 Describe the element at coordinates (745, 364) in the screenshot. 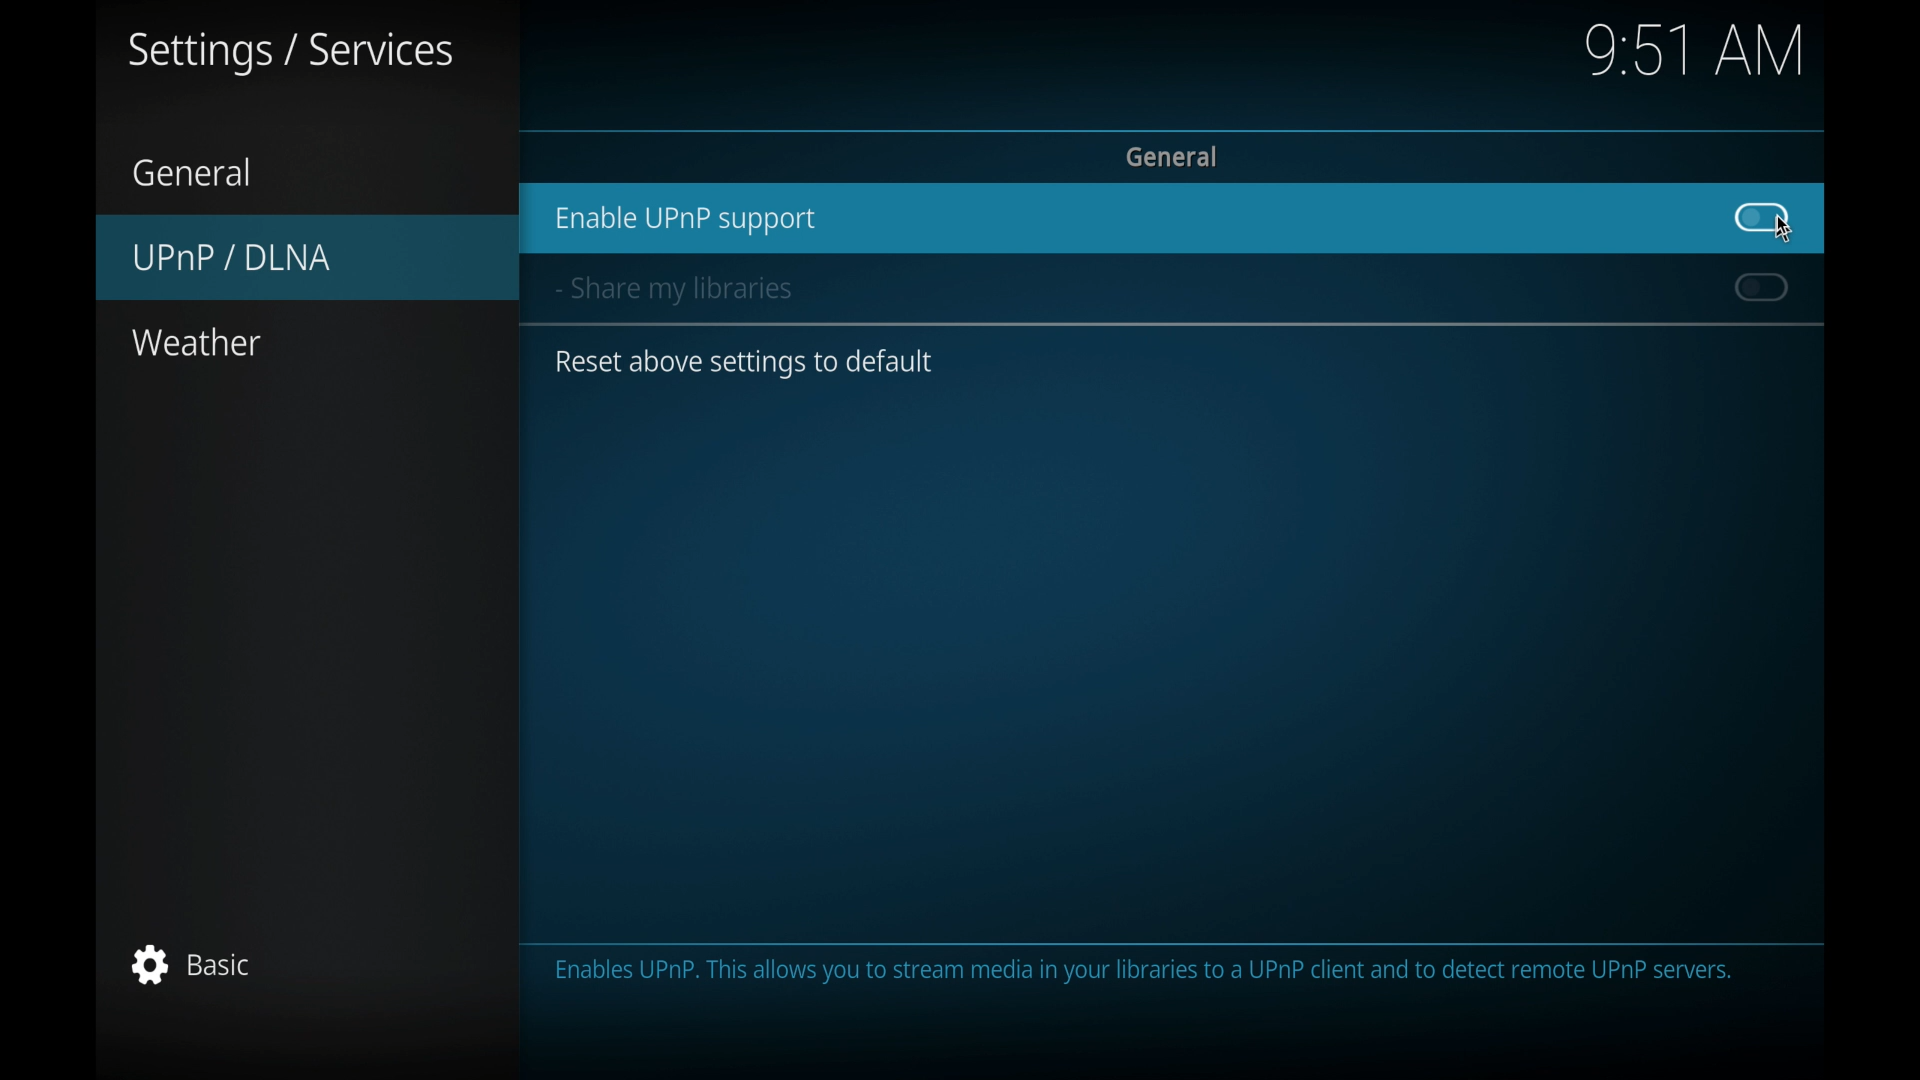

I see `reset above settings to default` at that location.